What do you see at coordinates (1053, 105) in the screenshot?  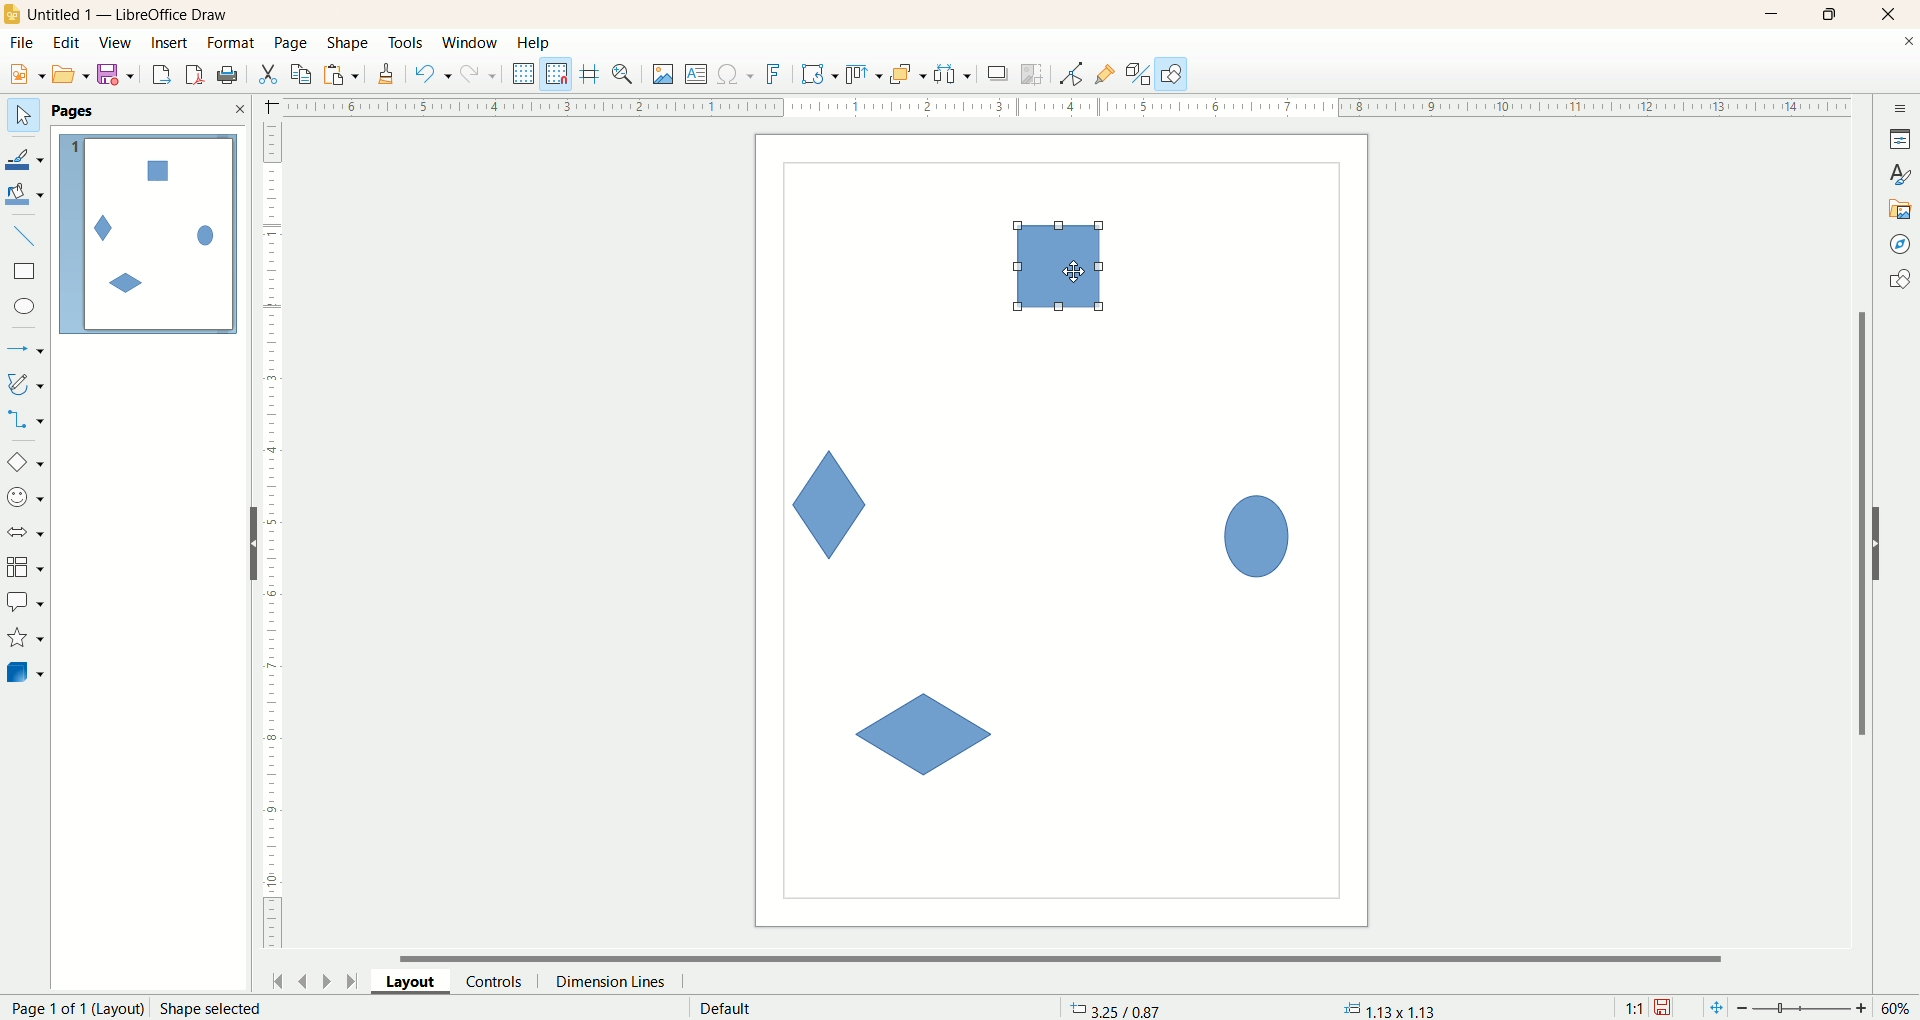 I see `scale bar` at bounding box center [1053, 105].